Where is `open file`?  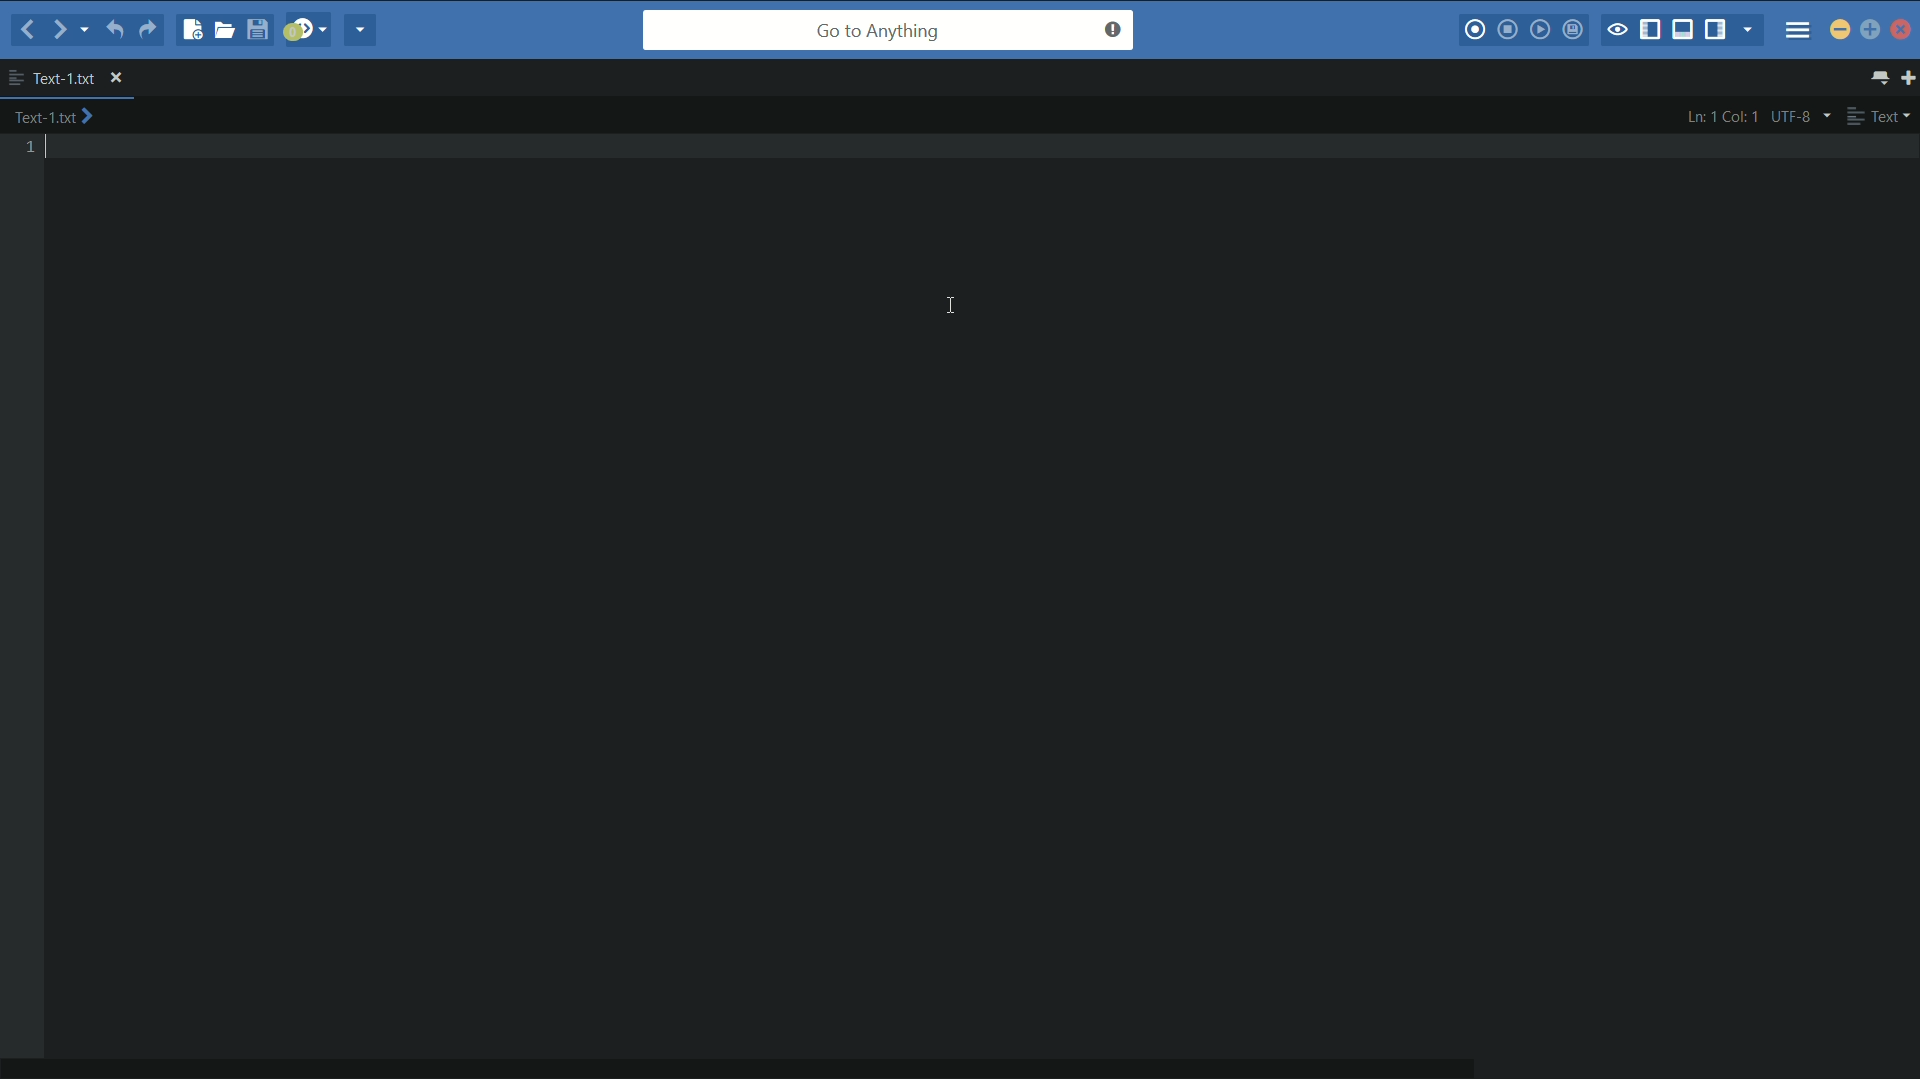 open file is located at coordinates (227, 29).